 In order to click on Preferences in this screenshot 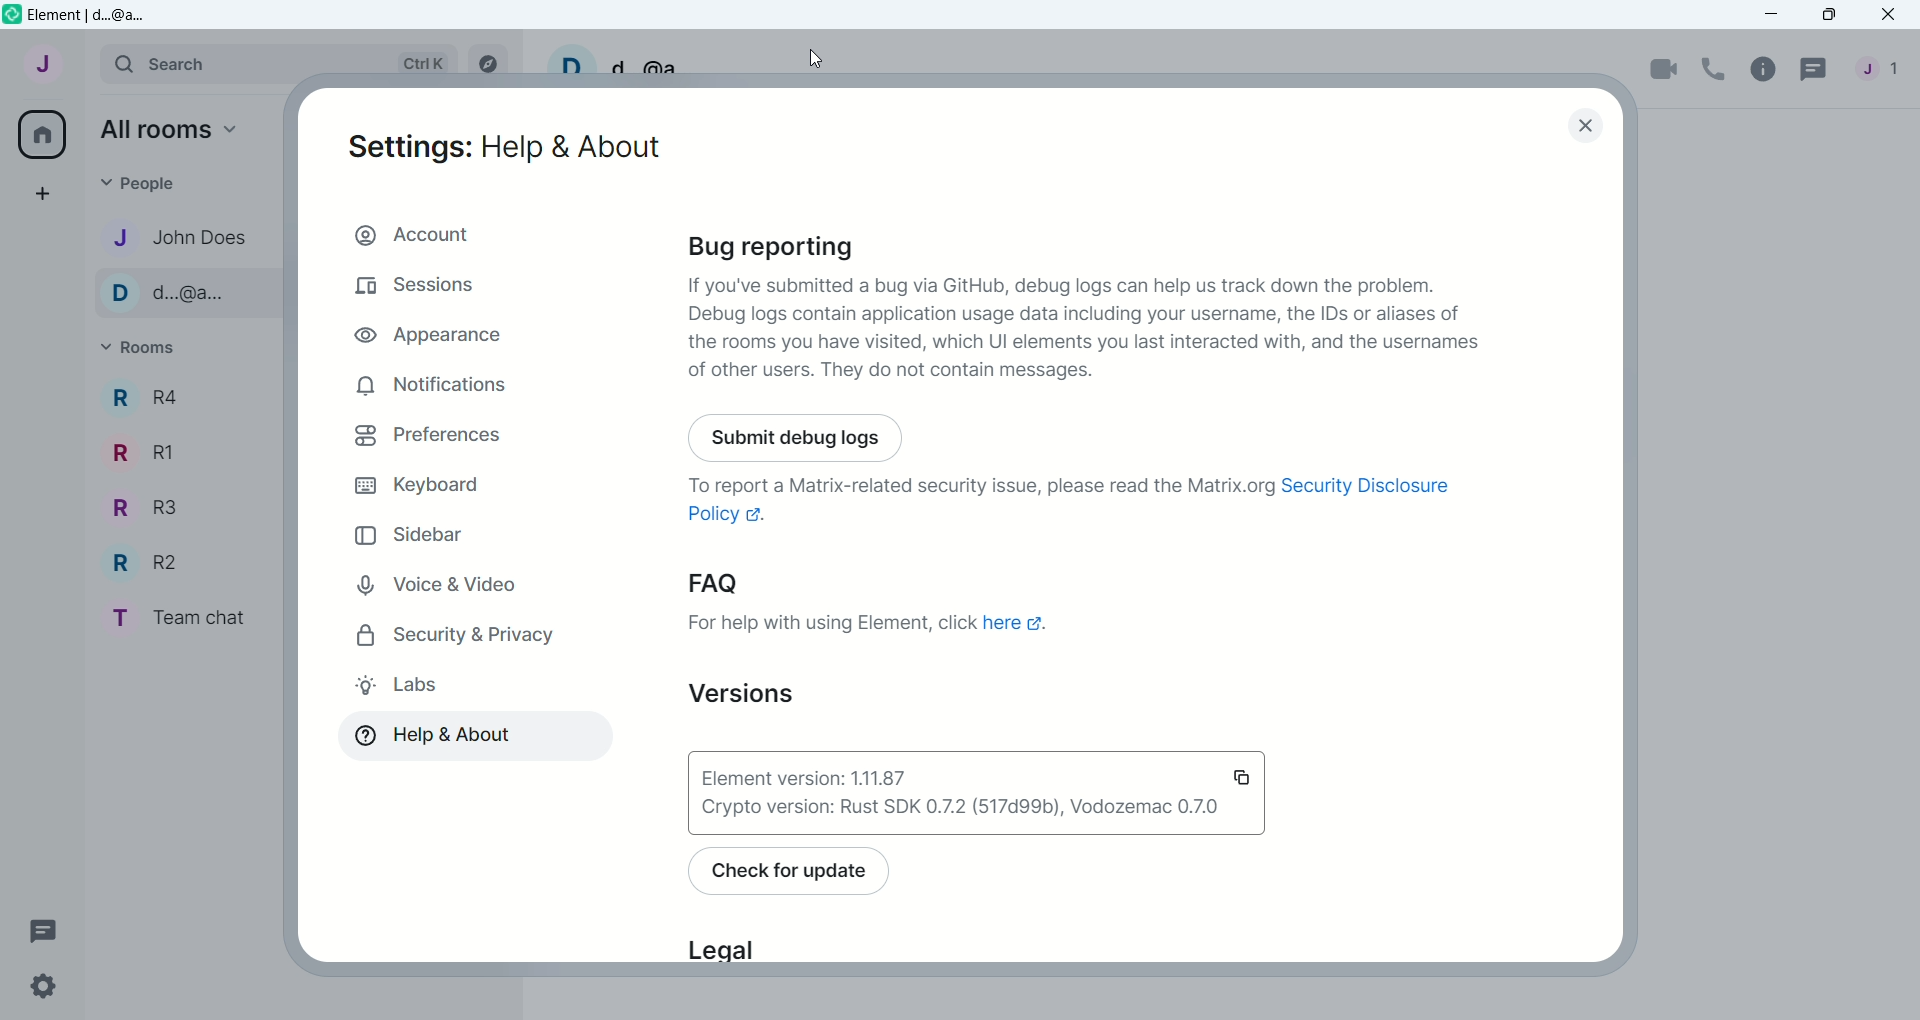, I will do `click(429, 436)`.